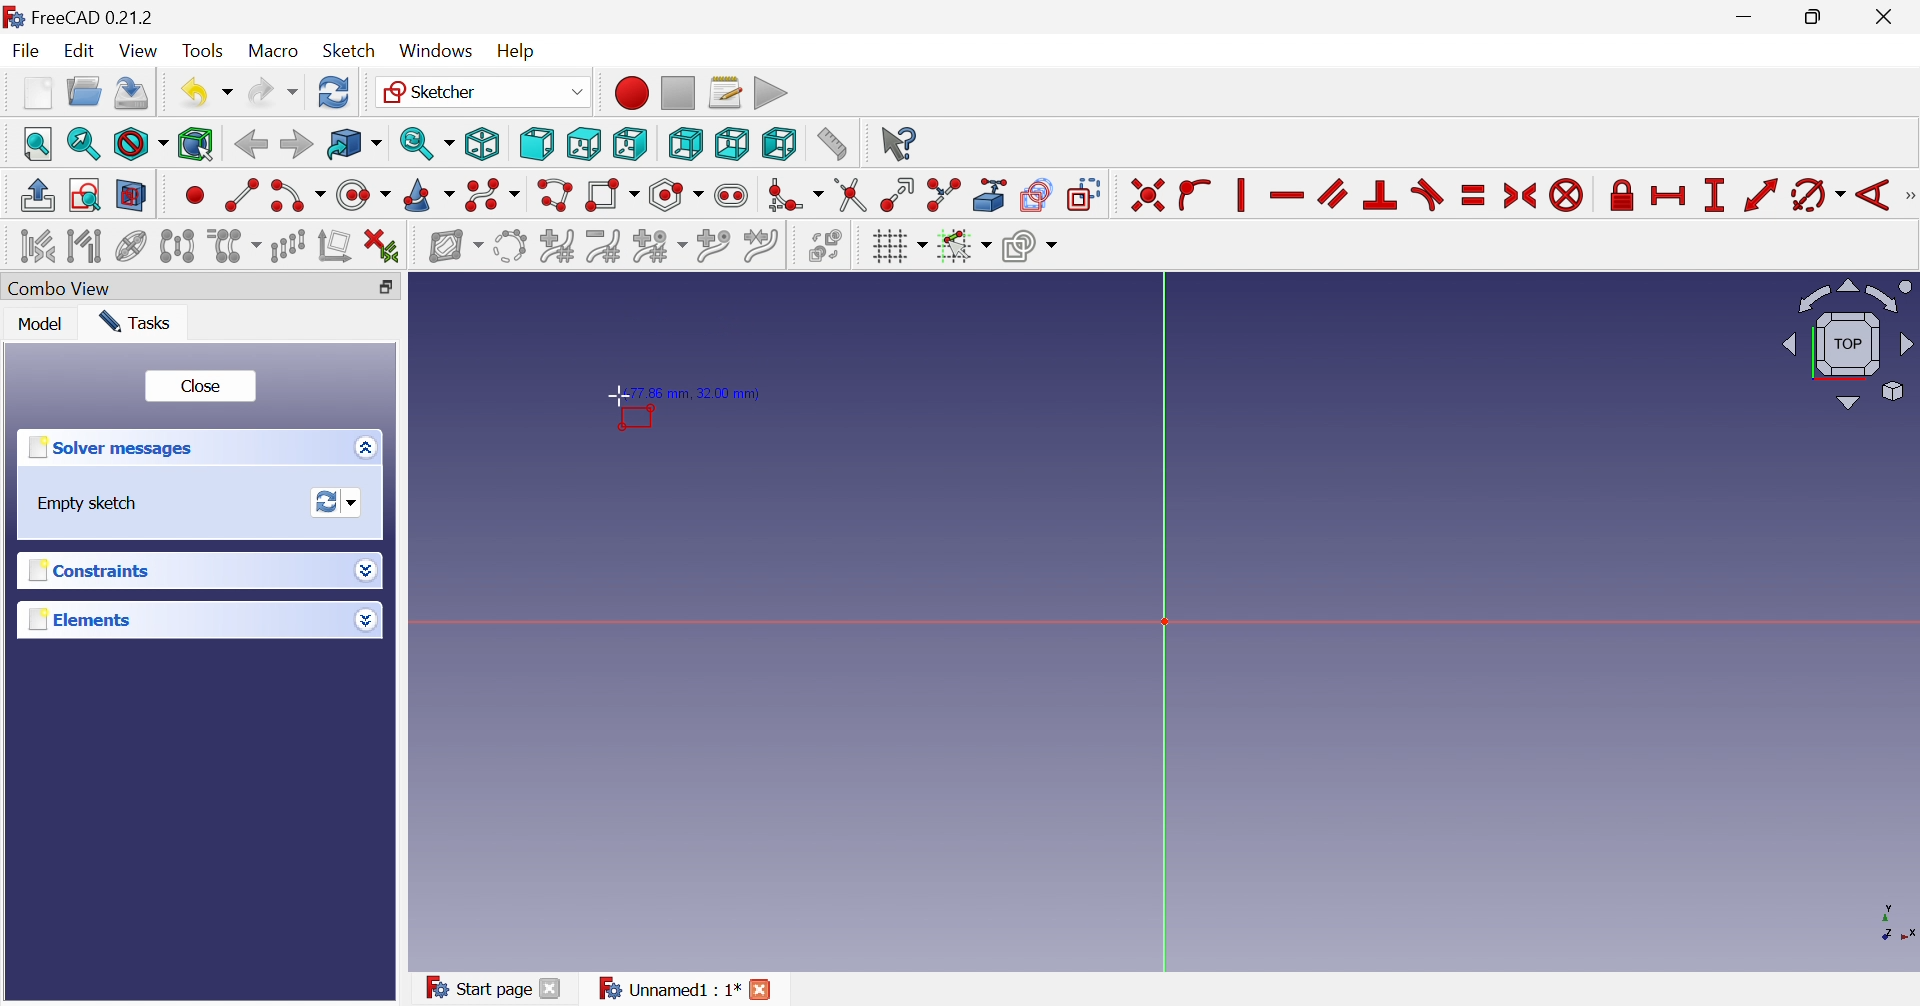 This screenshot has width=1920, height=1006. I want to click on Top, so click(585, 143).